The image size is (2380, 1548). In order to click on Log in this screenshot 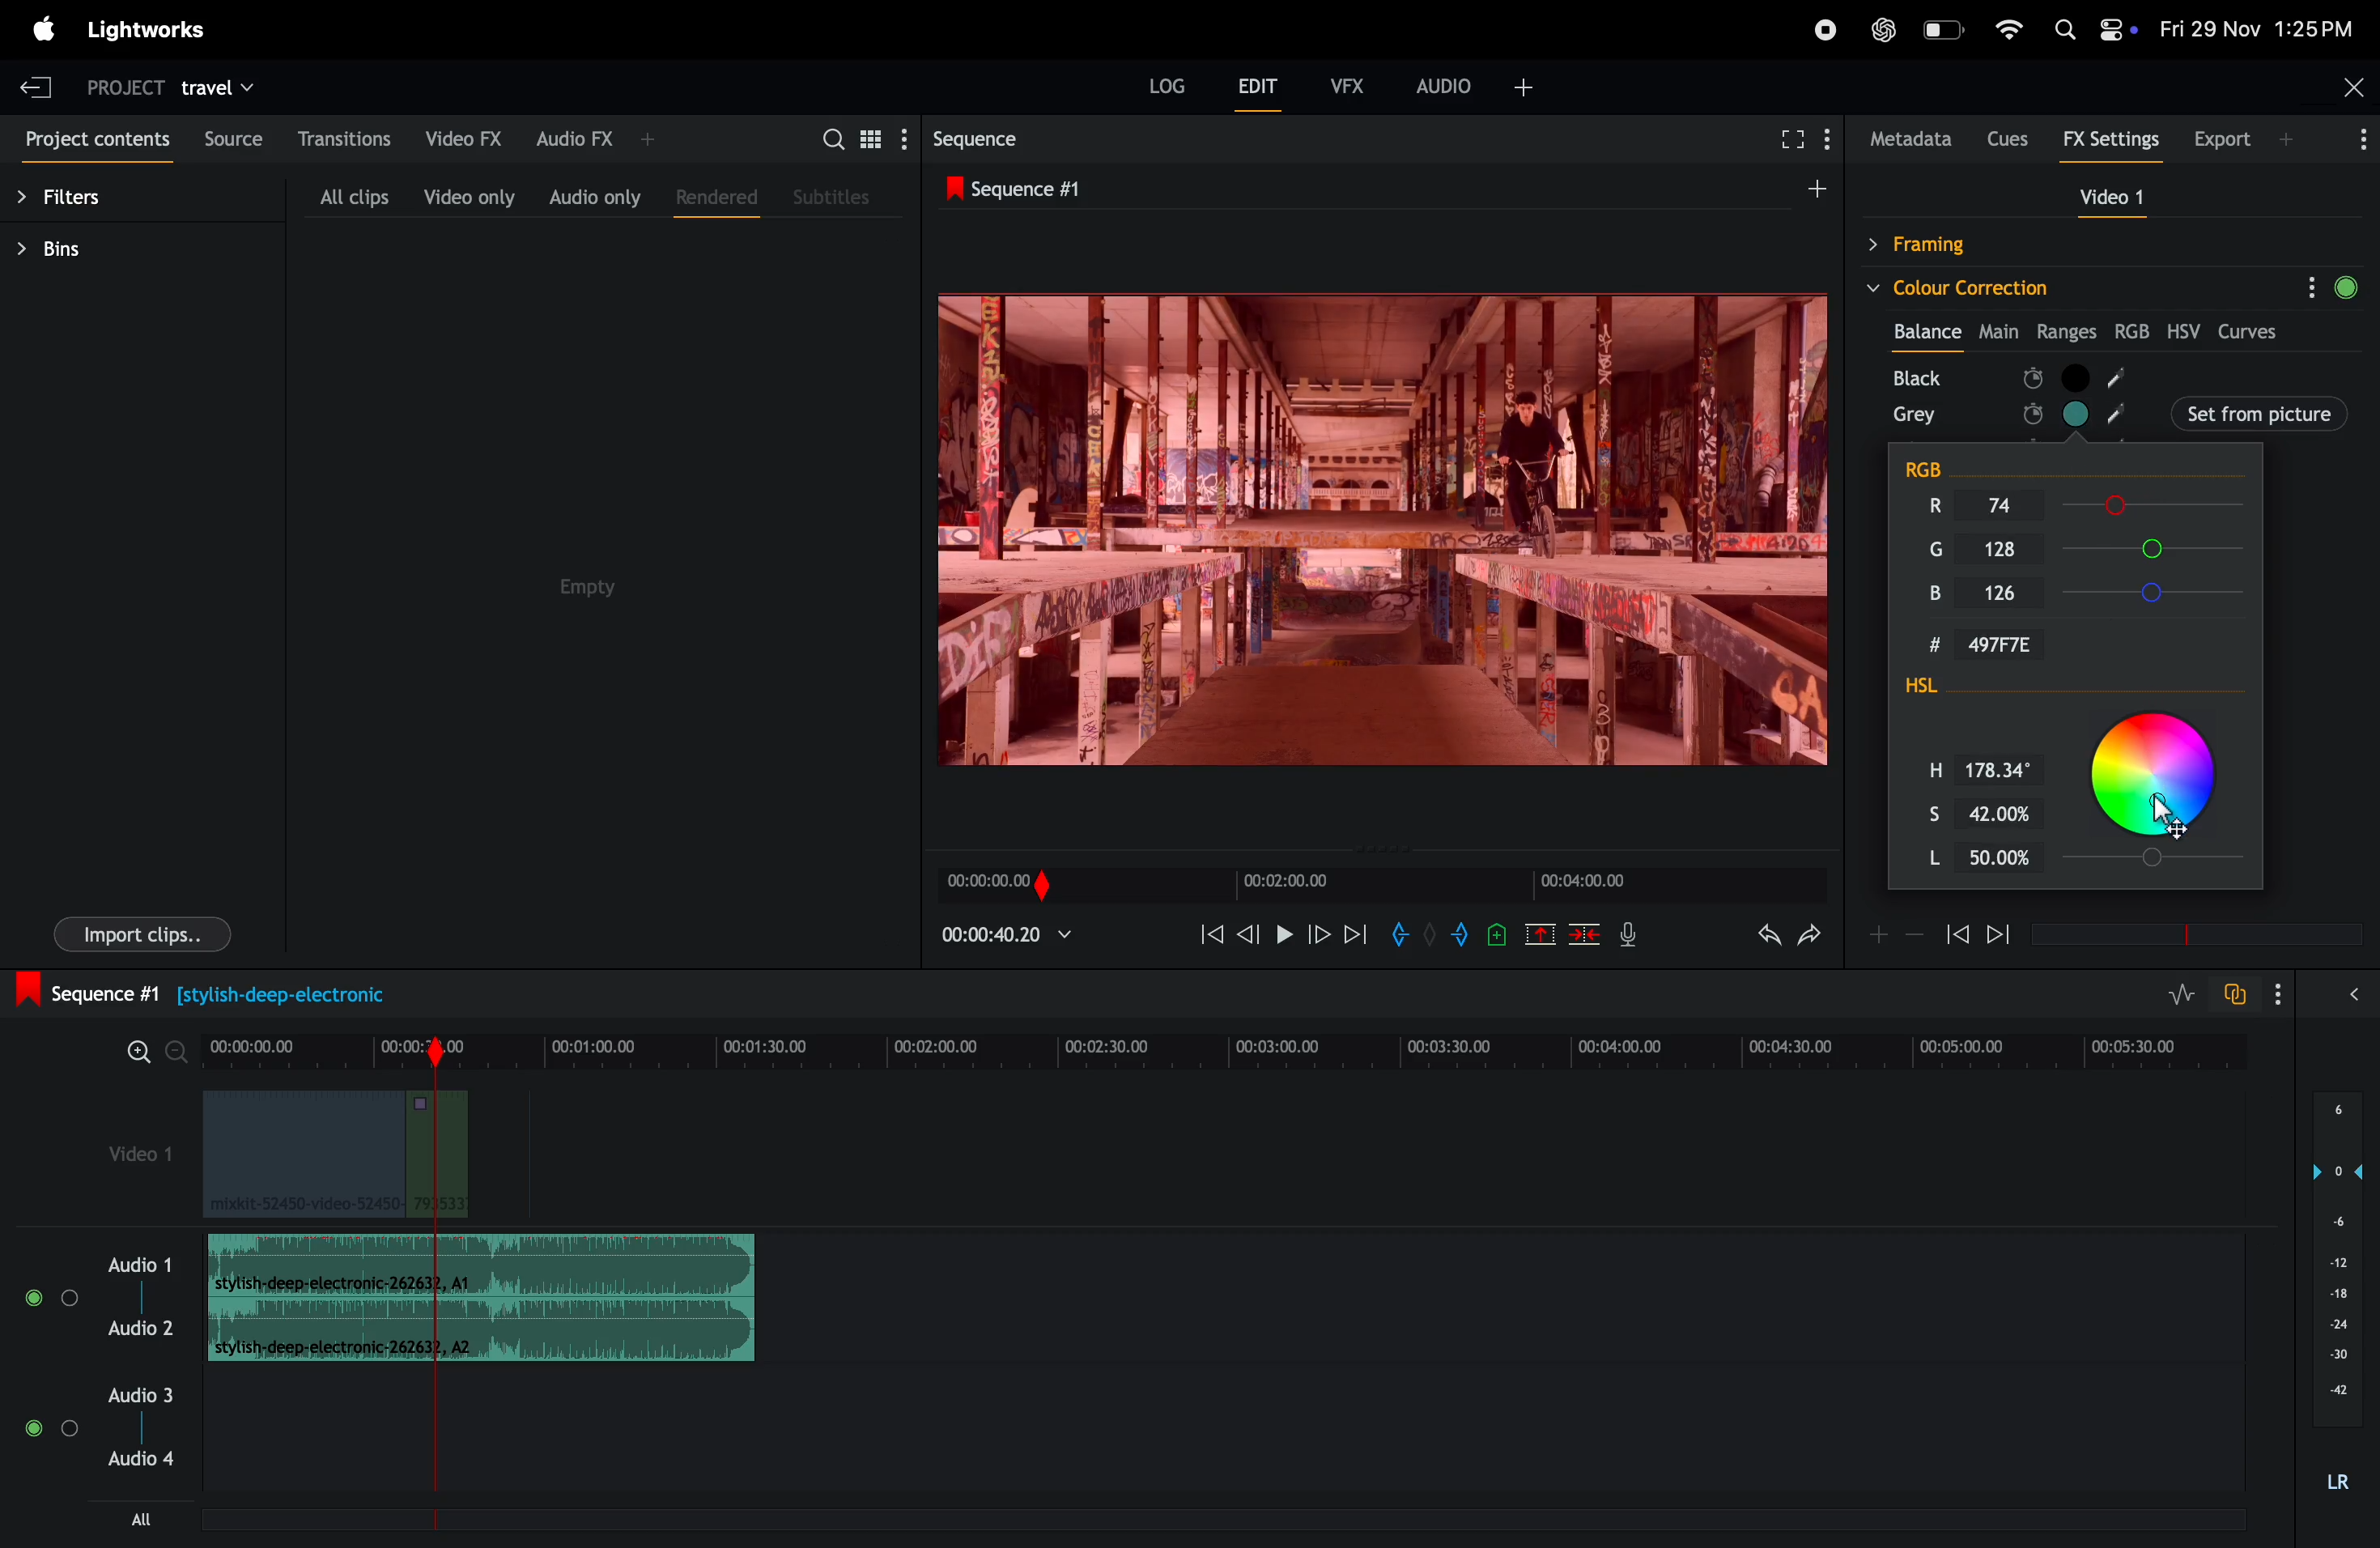, I will do `click(1167, 85)`.